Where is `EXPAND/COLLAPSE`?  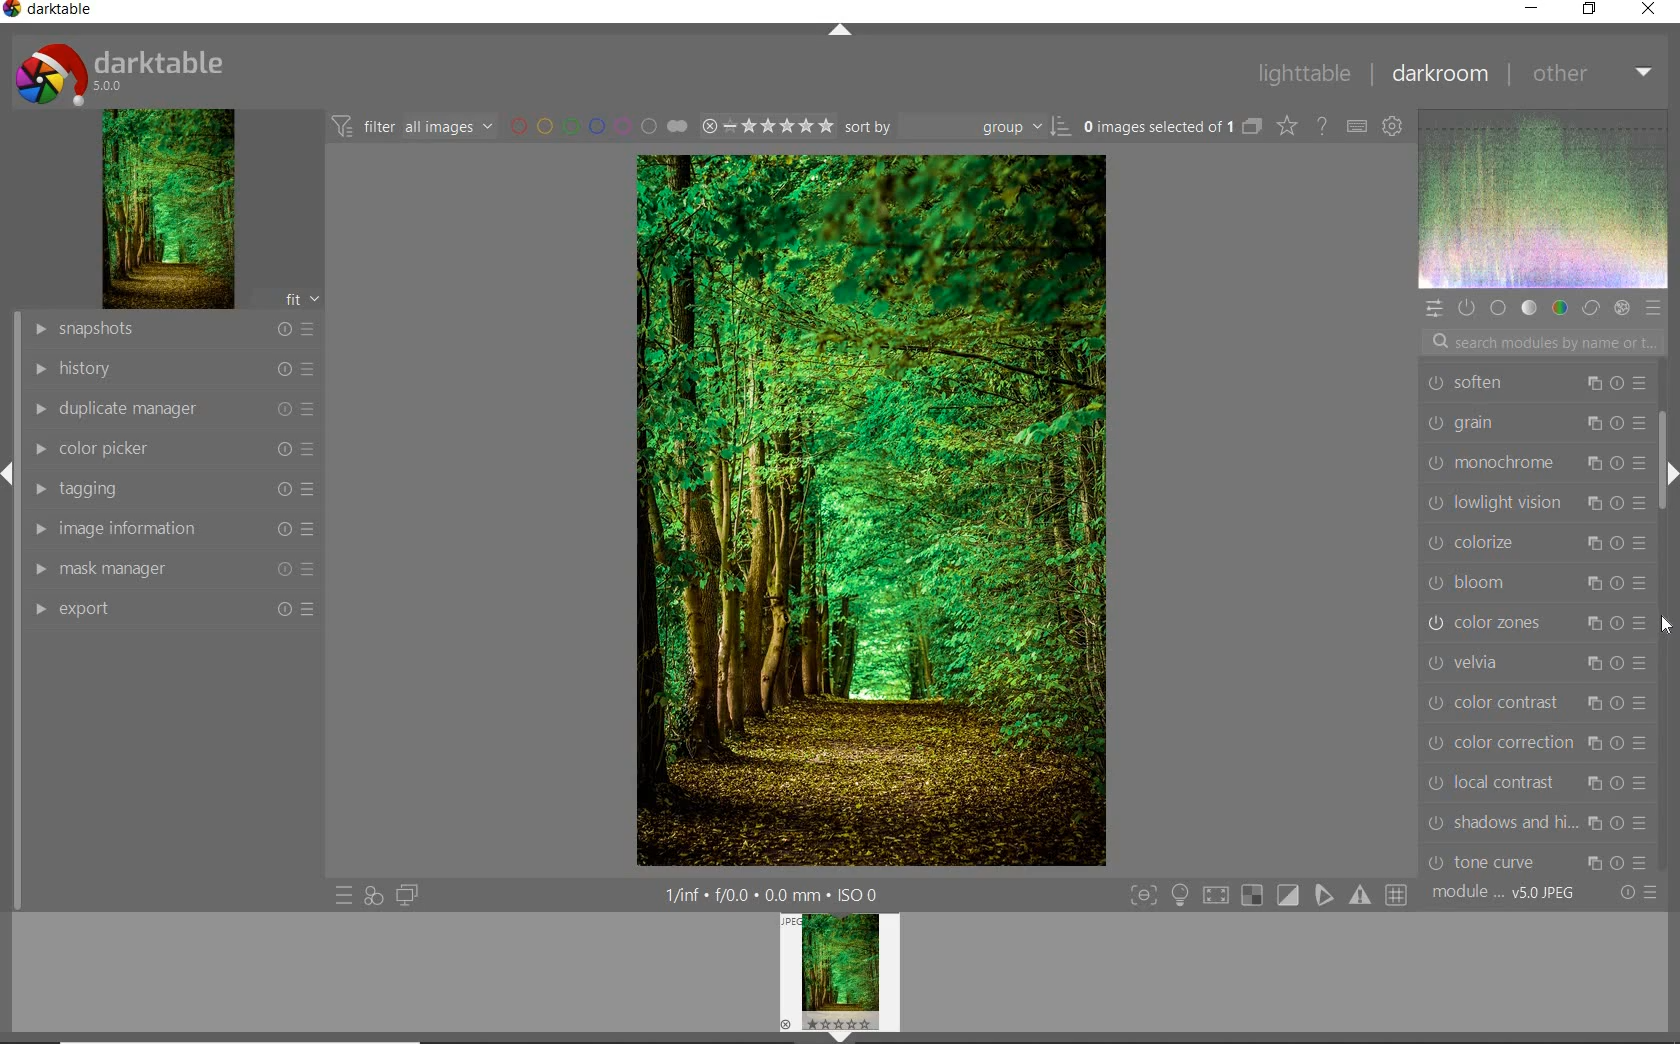
EXPAND/COLLAPSE is located at coordinates (838, 29).